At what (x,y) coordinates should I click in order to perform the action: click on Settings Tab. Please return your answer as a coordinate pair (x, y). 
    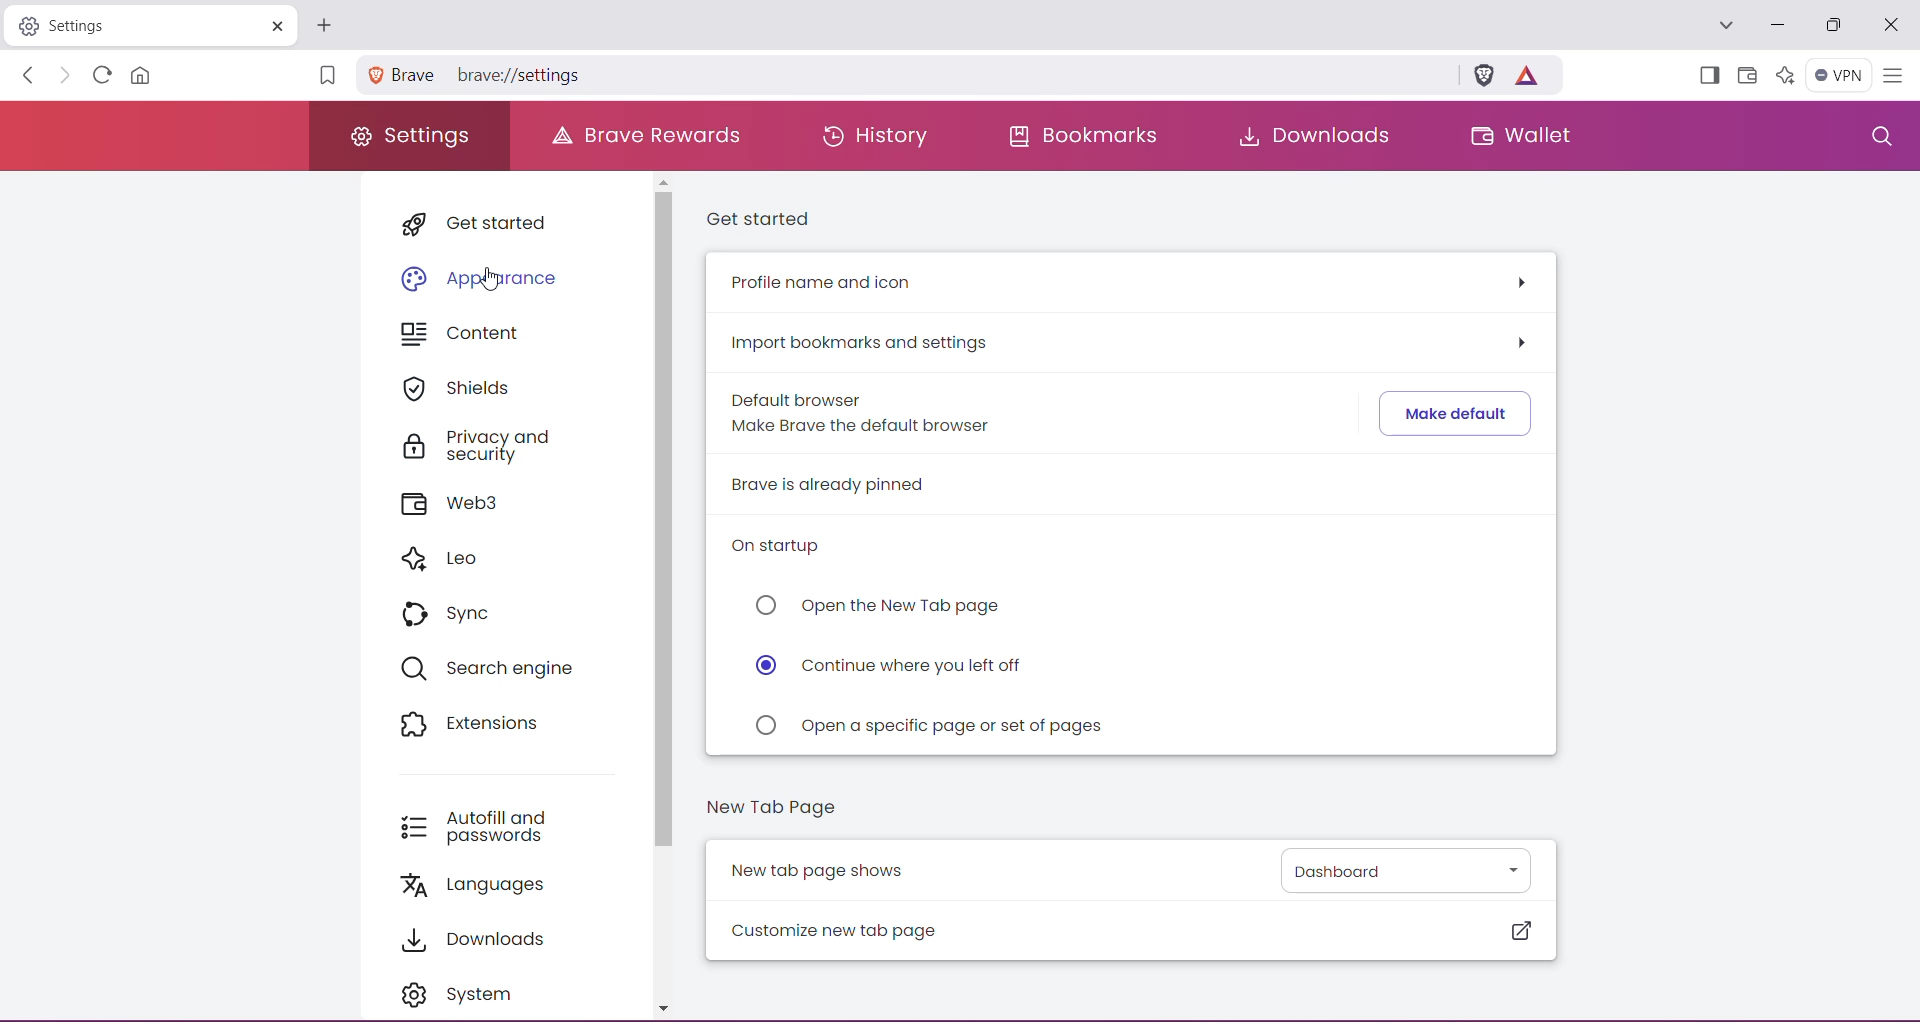
    Looking at the image, I should click on (120, 26).